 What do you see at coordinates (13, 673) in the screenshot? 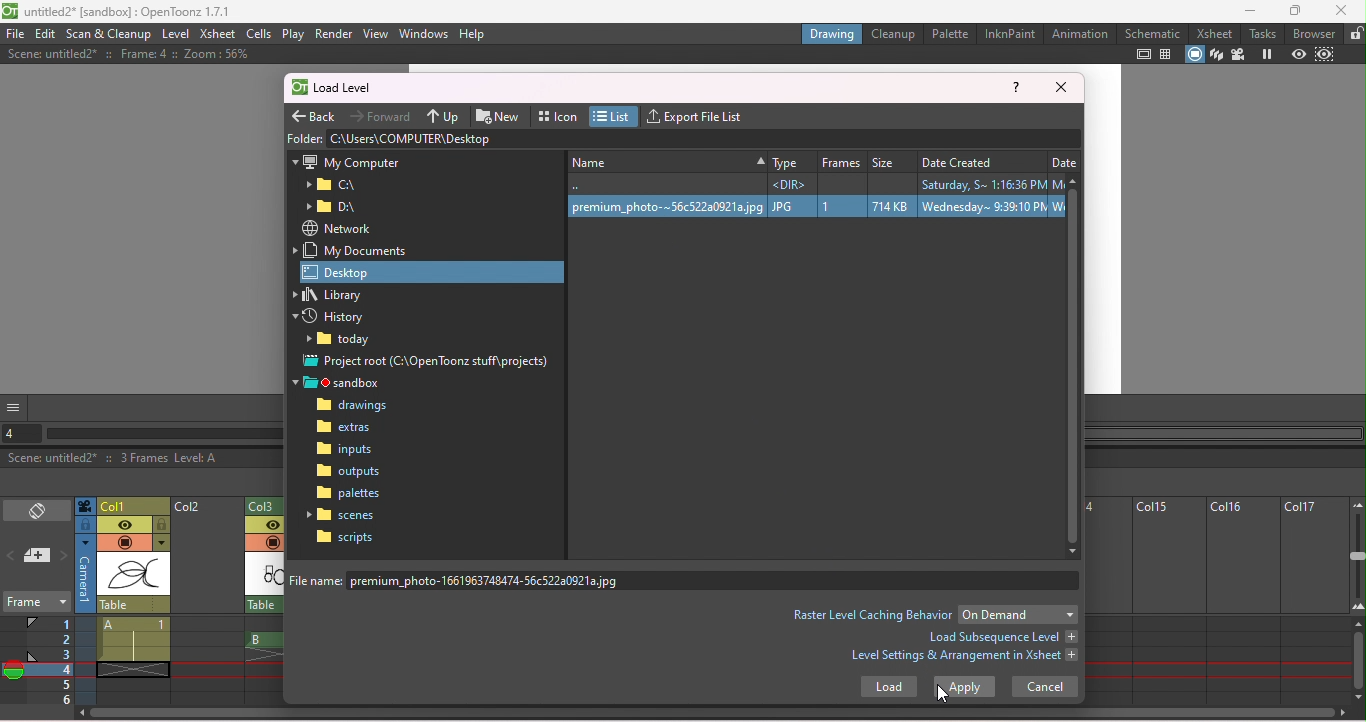
I see `Onion skin` at bounding box center [13, 673].